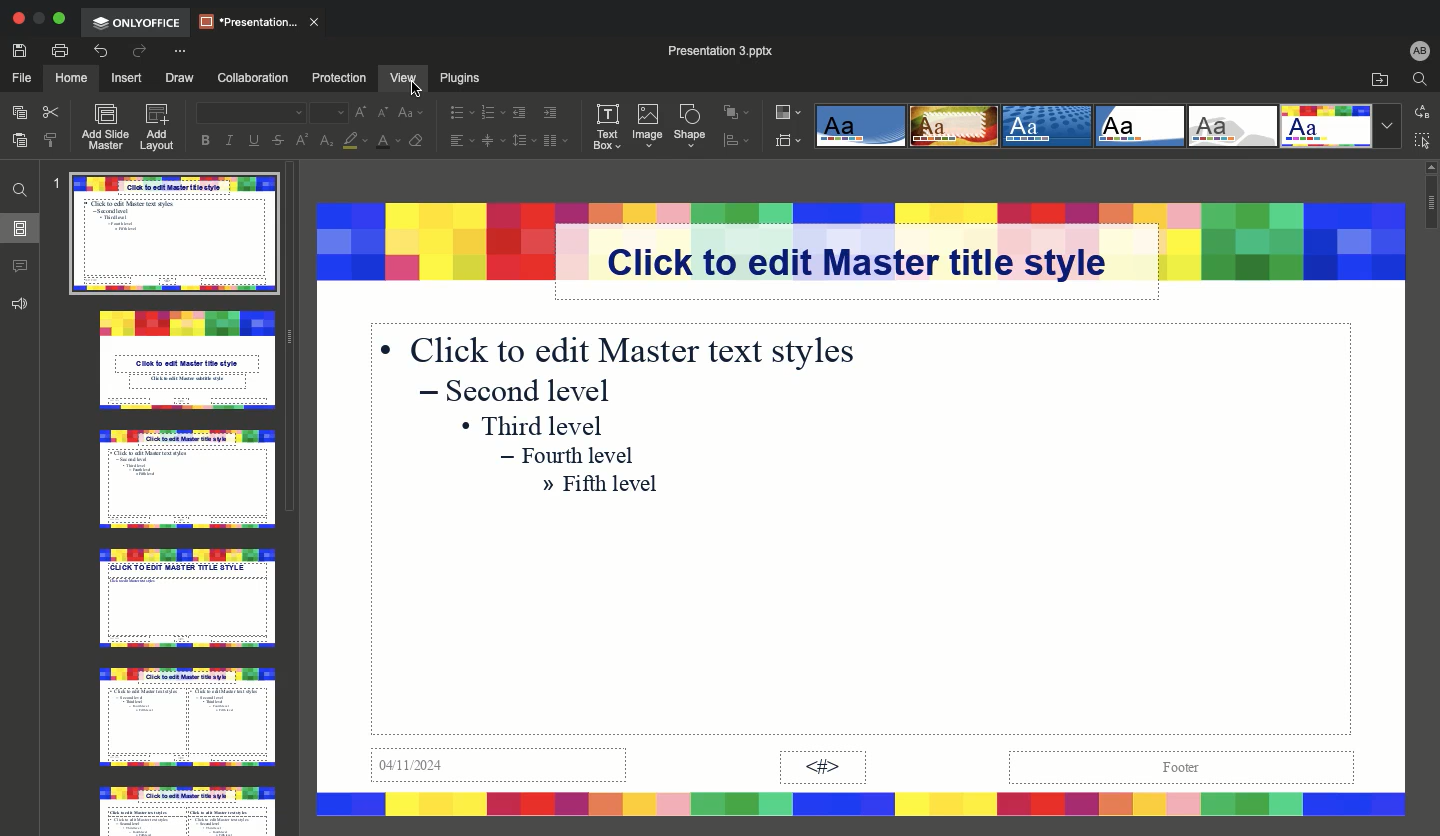 Image resolution: width=1440 pixels, height=836 pixels. I want to click on Layout master slide 5, so click(182, 716).